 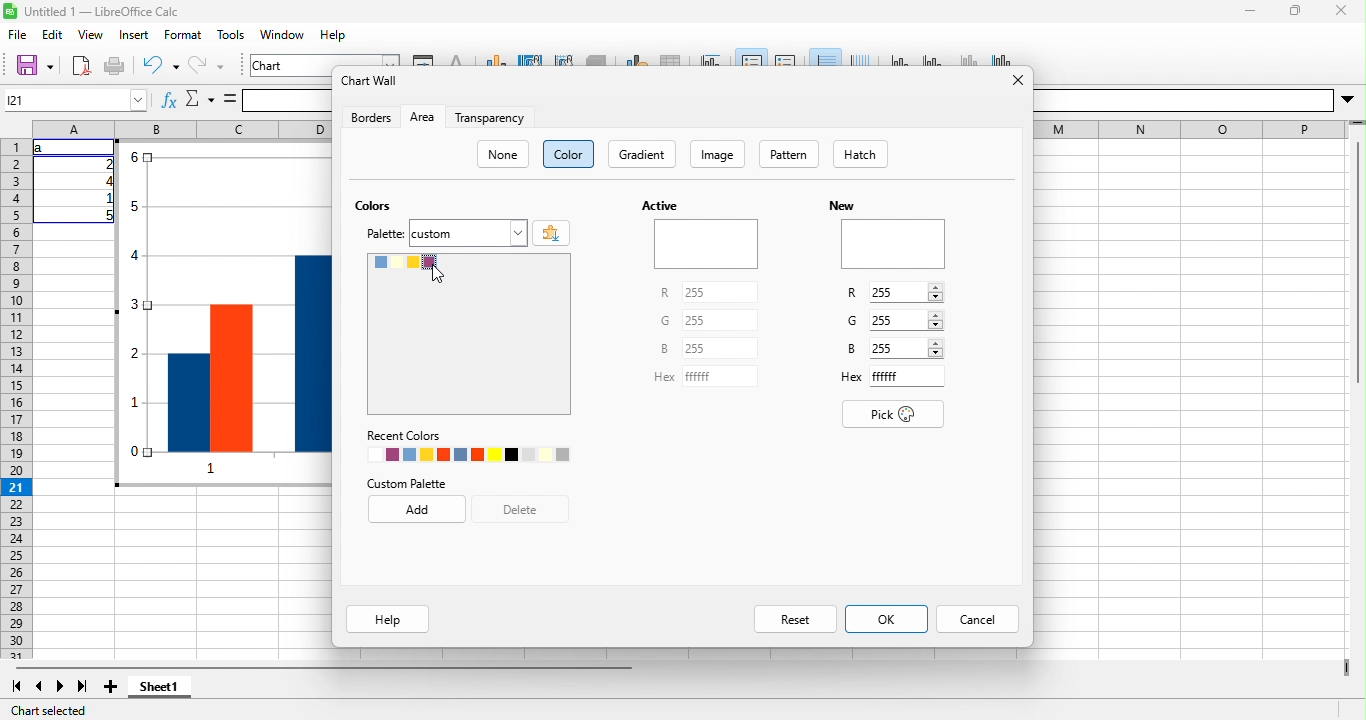 What do you see at coordinates (795, 619) in the screenshot?
I see `reset` at bounding box center [795, 619].